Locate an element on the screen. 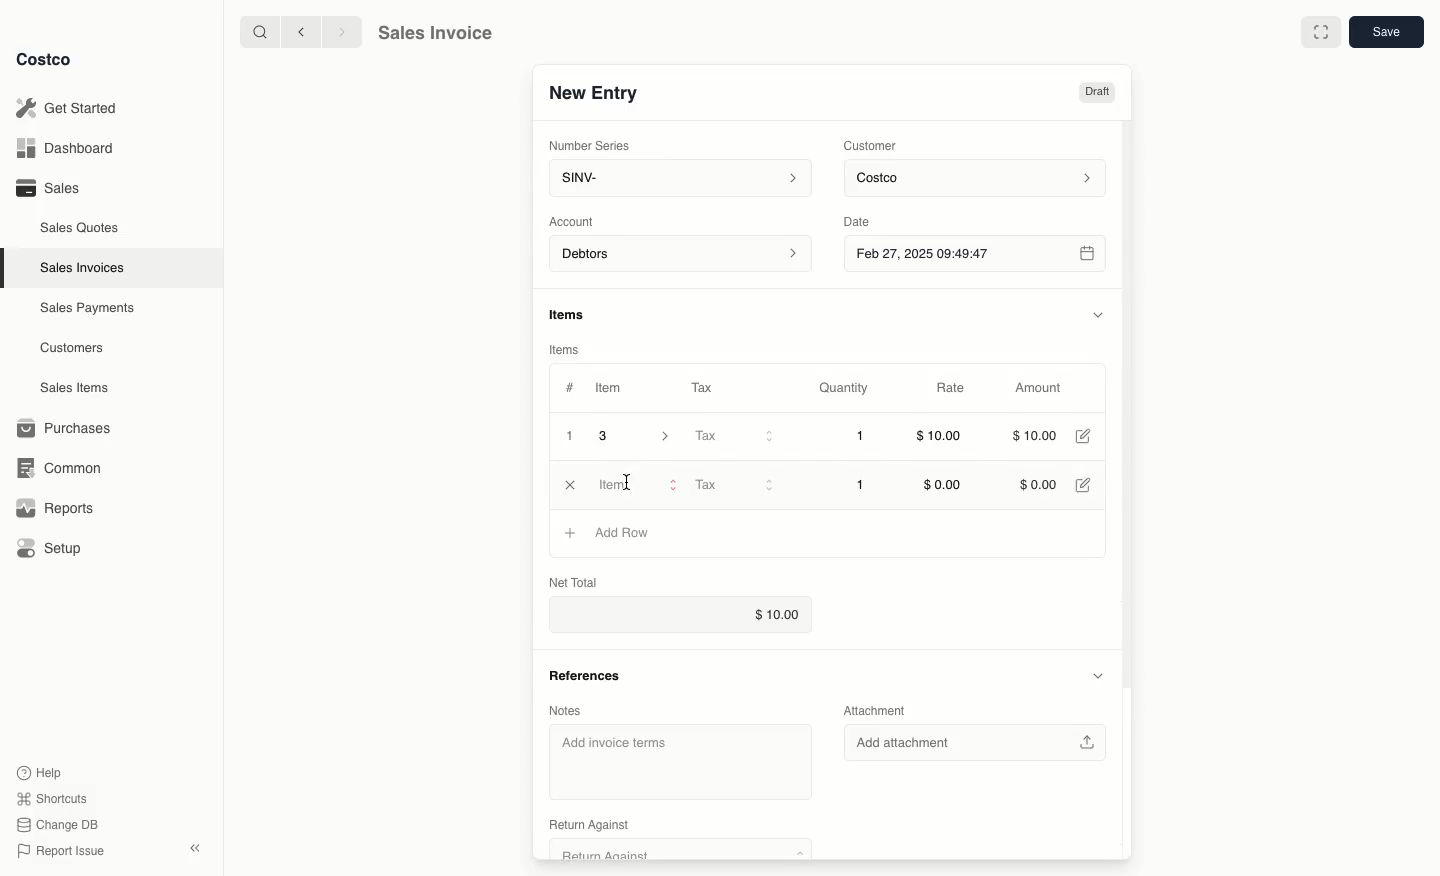 This screenshot has height=876, width=1440. Item is located at coordinates (610, 387).